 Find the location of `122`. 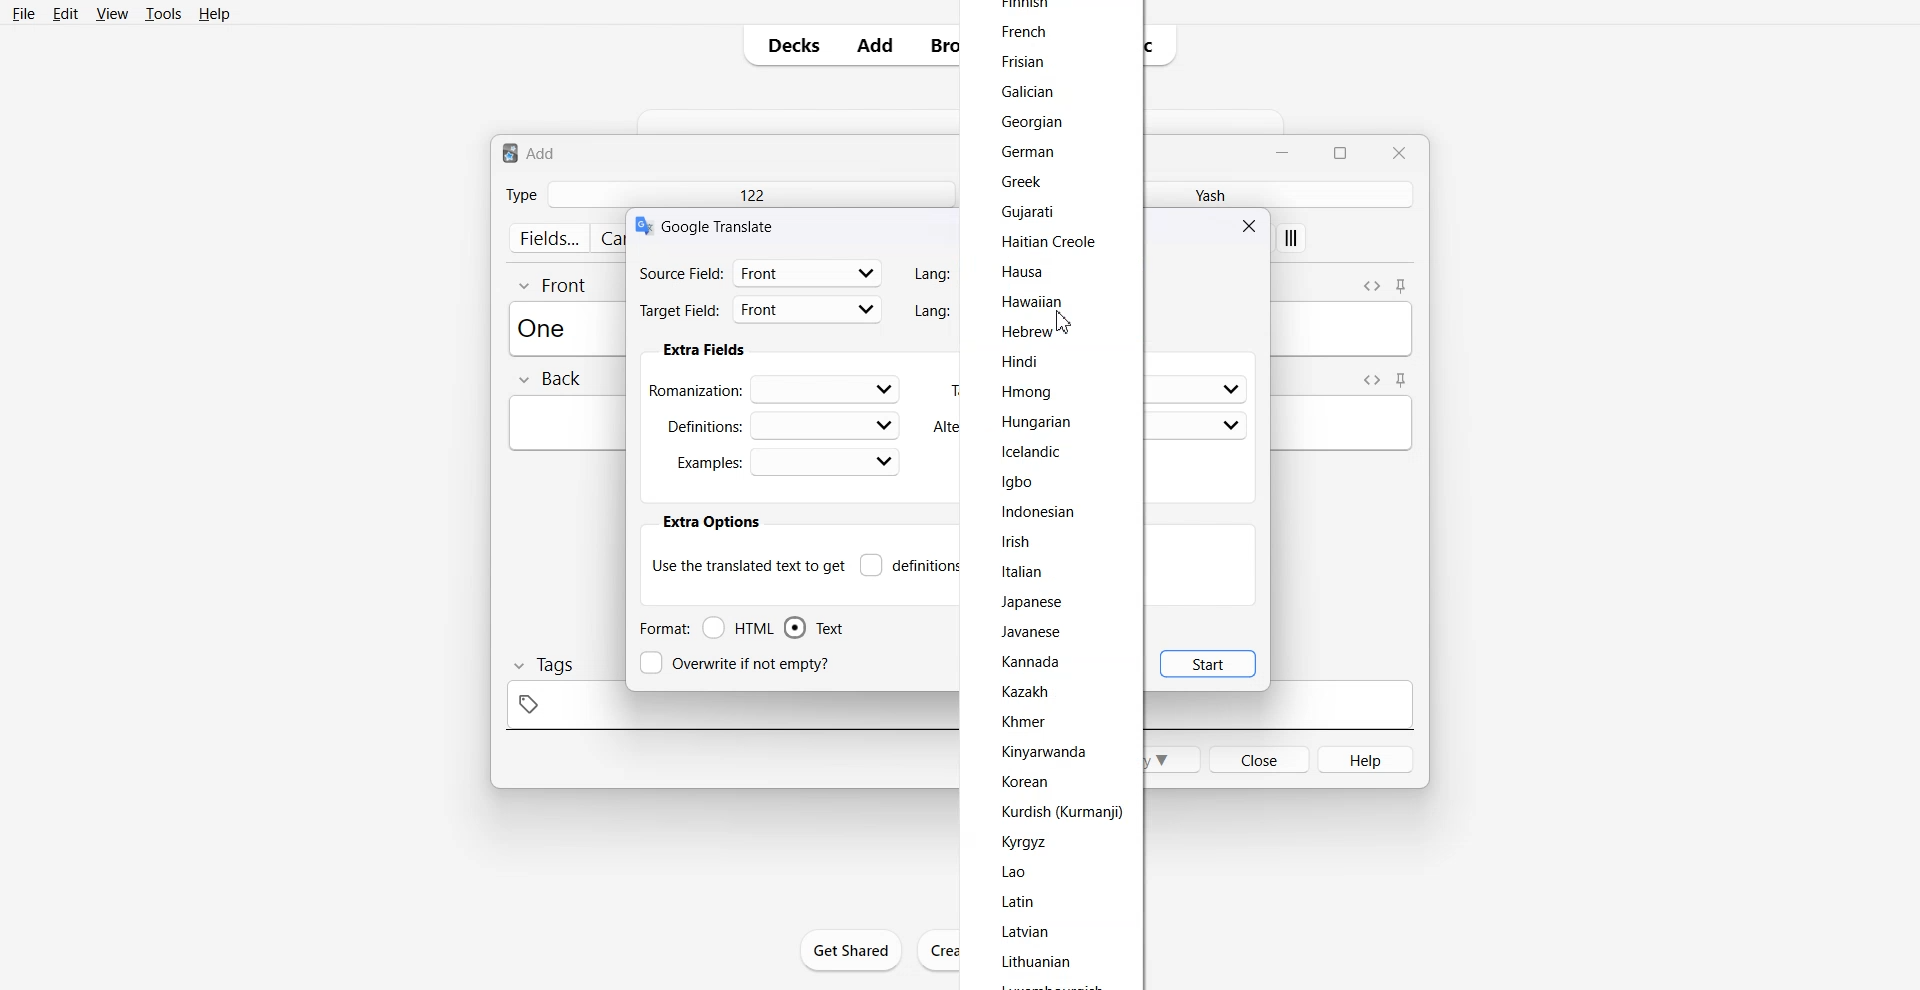

122 is located at coordinates (750, 194).